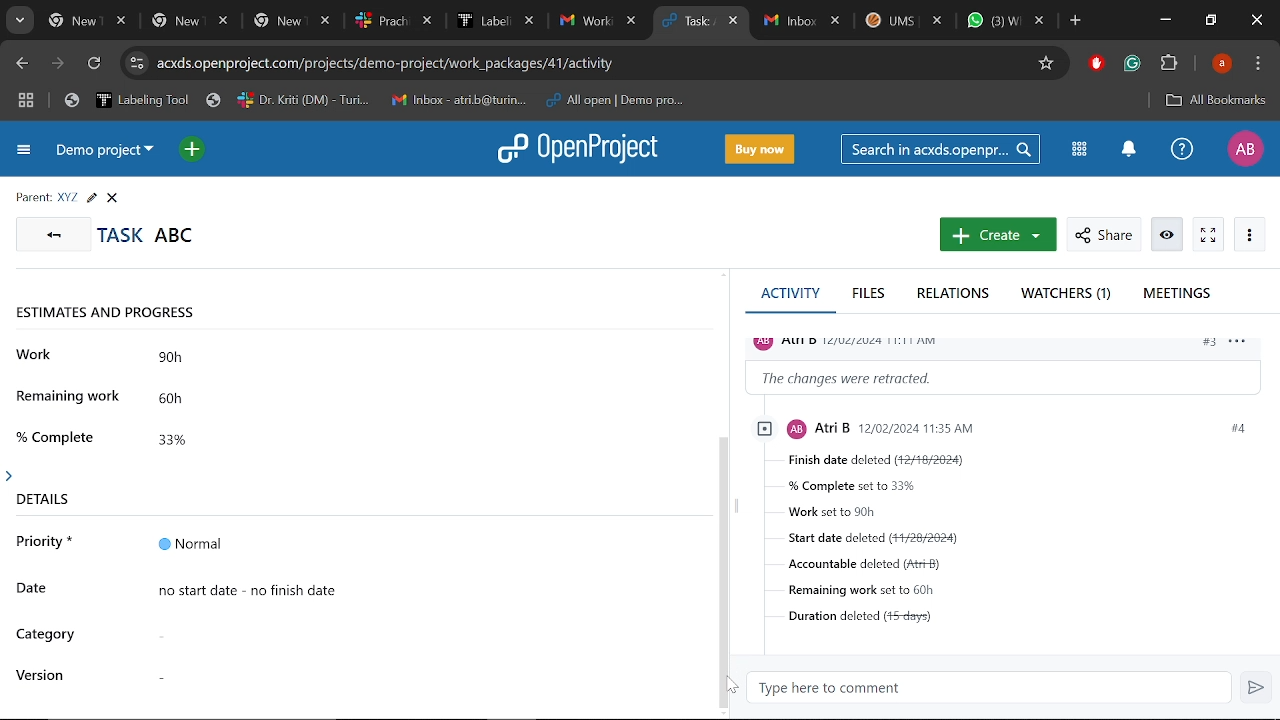 The height and width of the screenshot is (720, 1280). What do you see at coordinates (117, 314) in the screenshot?
I see `estimates and progress` at bounding box center [117, 314].